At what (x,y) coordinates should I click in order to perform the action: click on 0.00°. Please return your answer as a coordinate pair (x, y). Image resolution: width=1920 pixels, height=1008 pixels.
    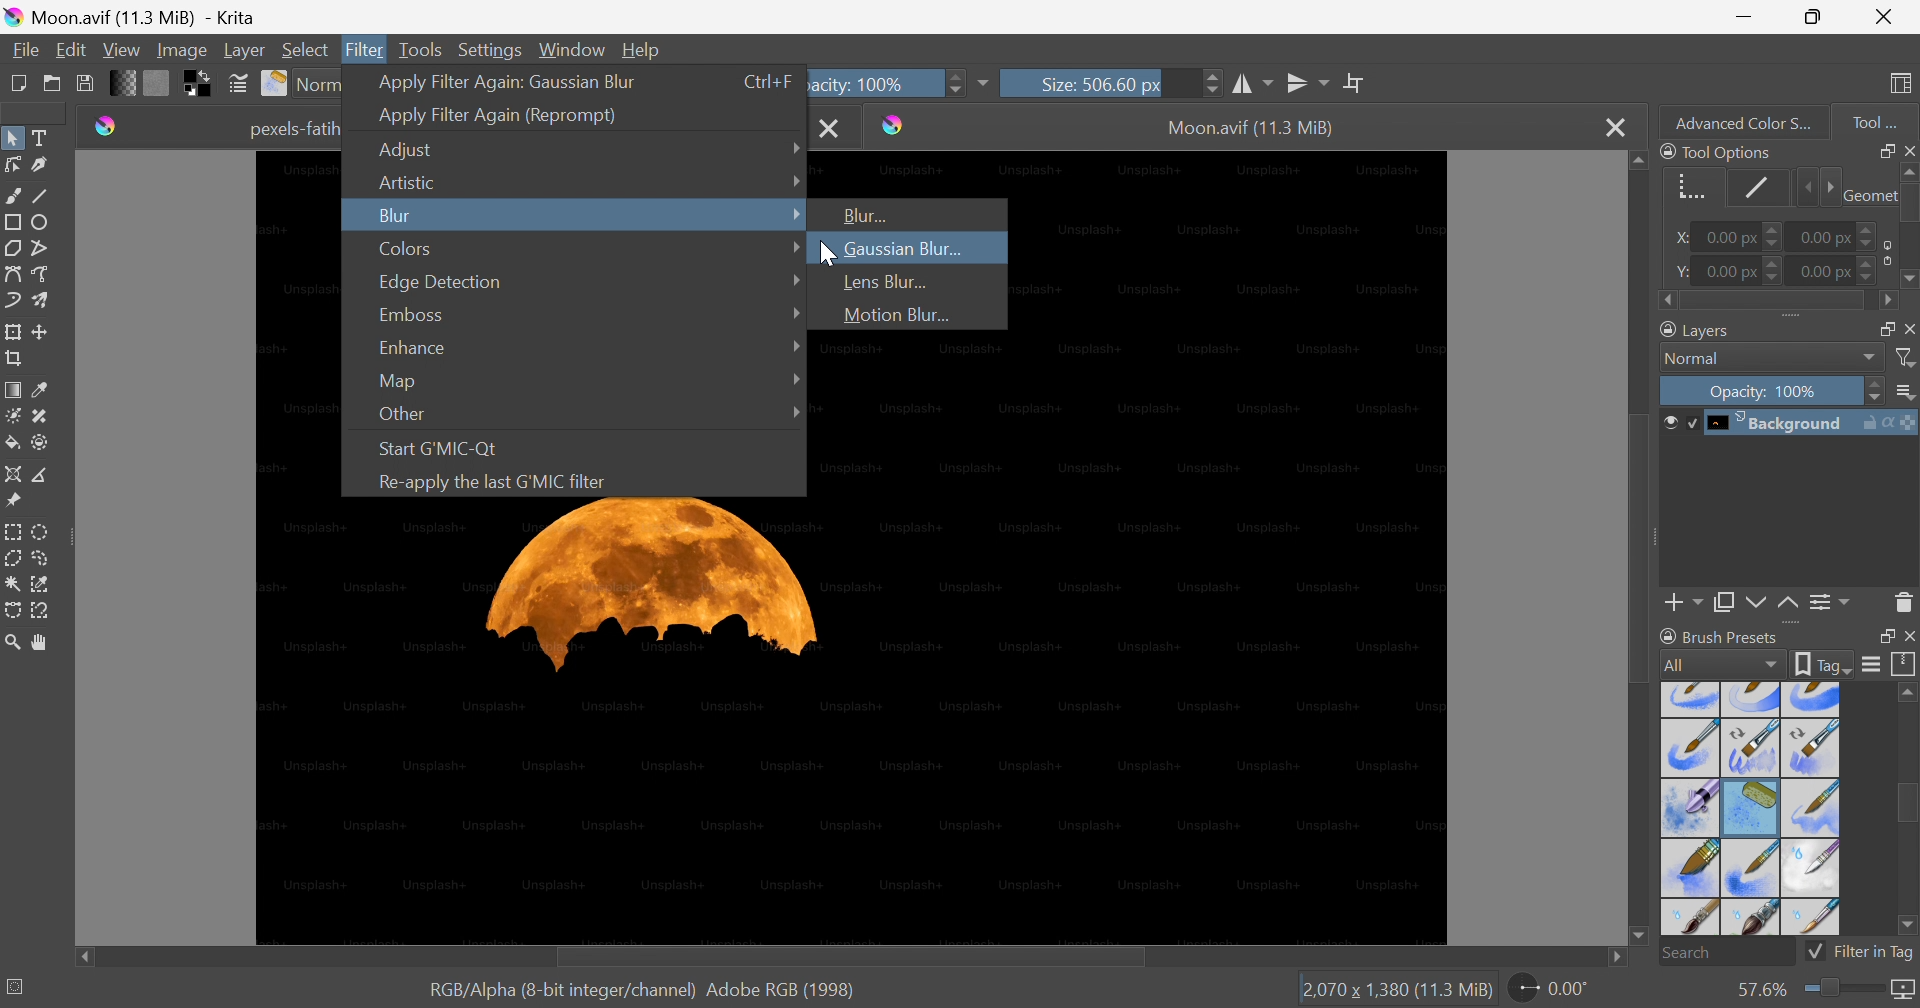
    Looking at the image, I should click on (1552, 987).